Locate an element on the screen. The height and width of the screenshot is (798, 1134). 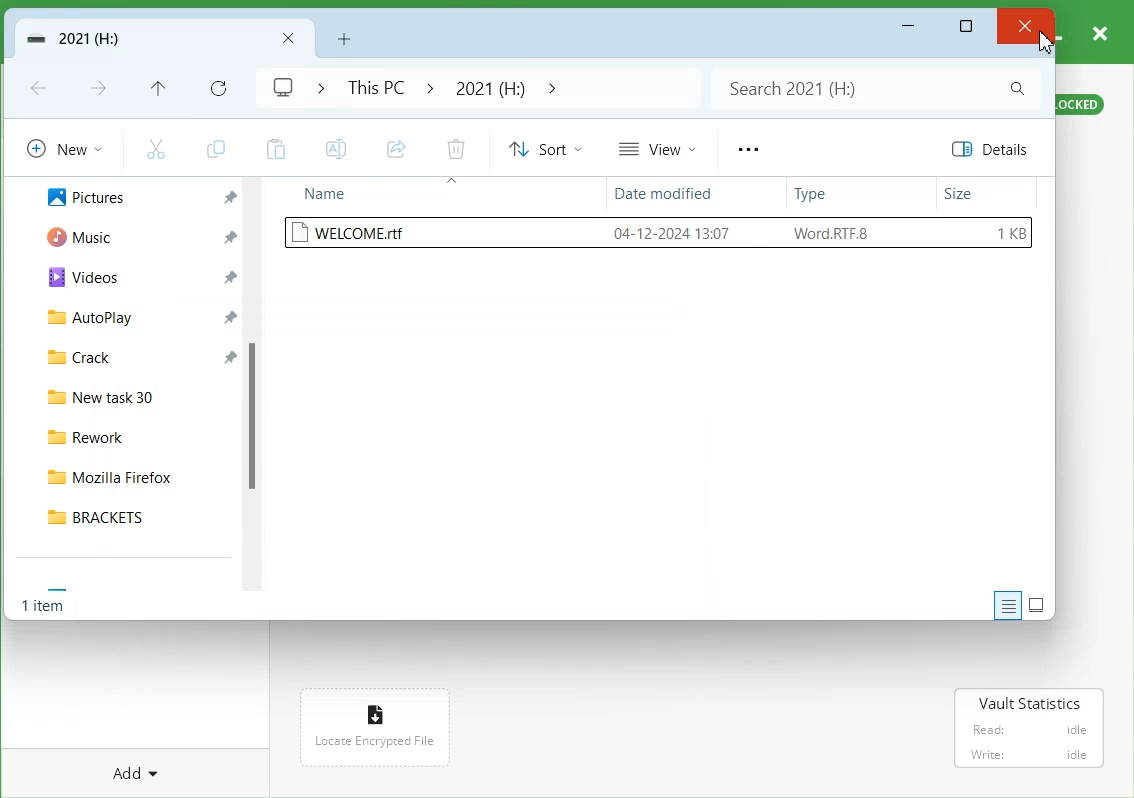
close is located at coordinates (1101, 31).